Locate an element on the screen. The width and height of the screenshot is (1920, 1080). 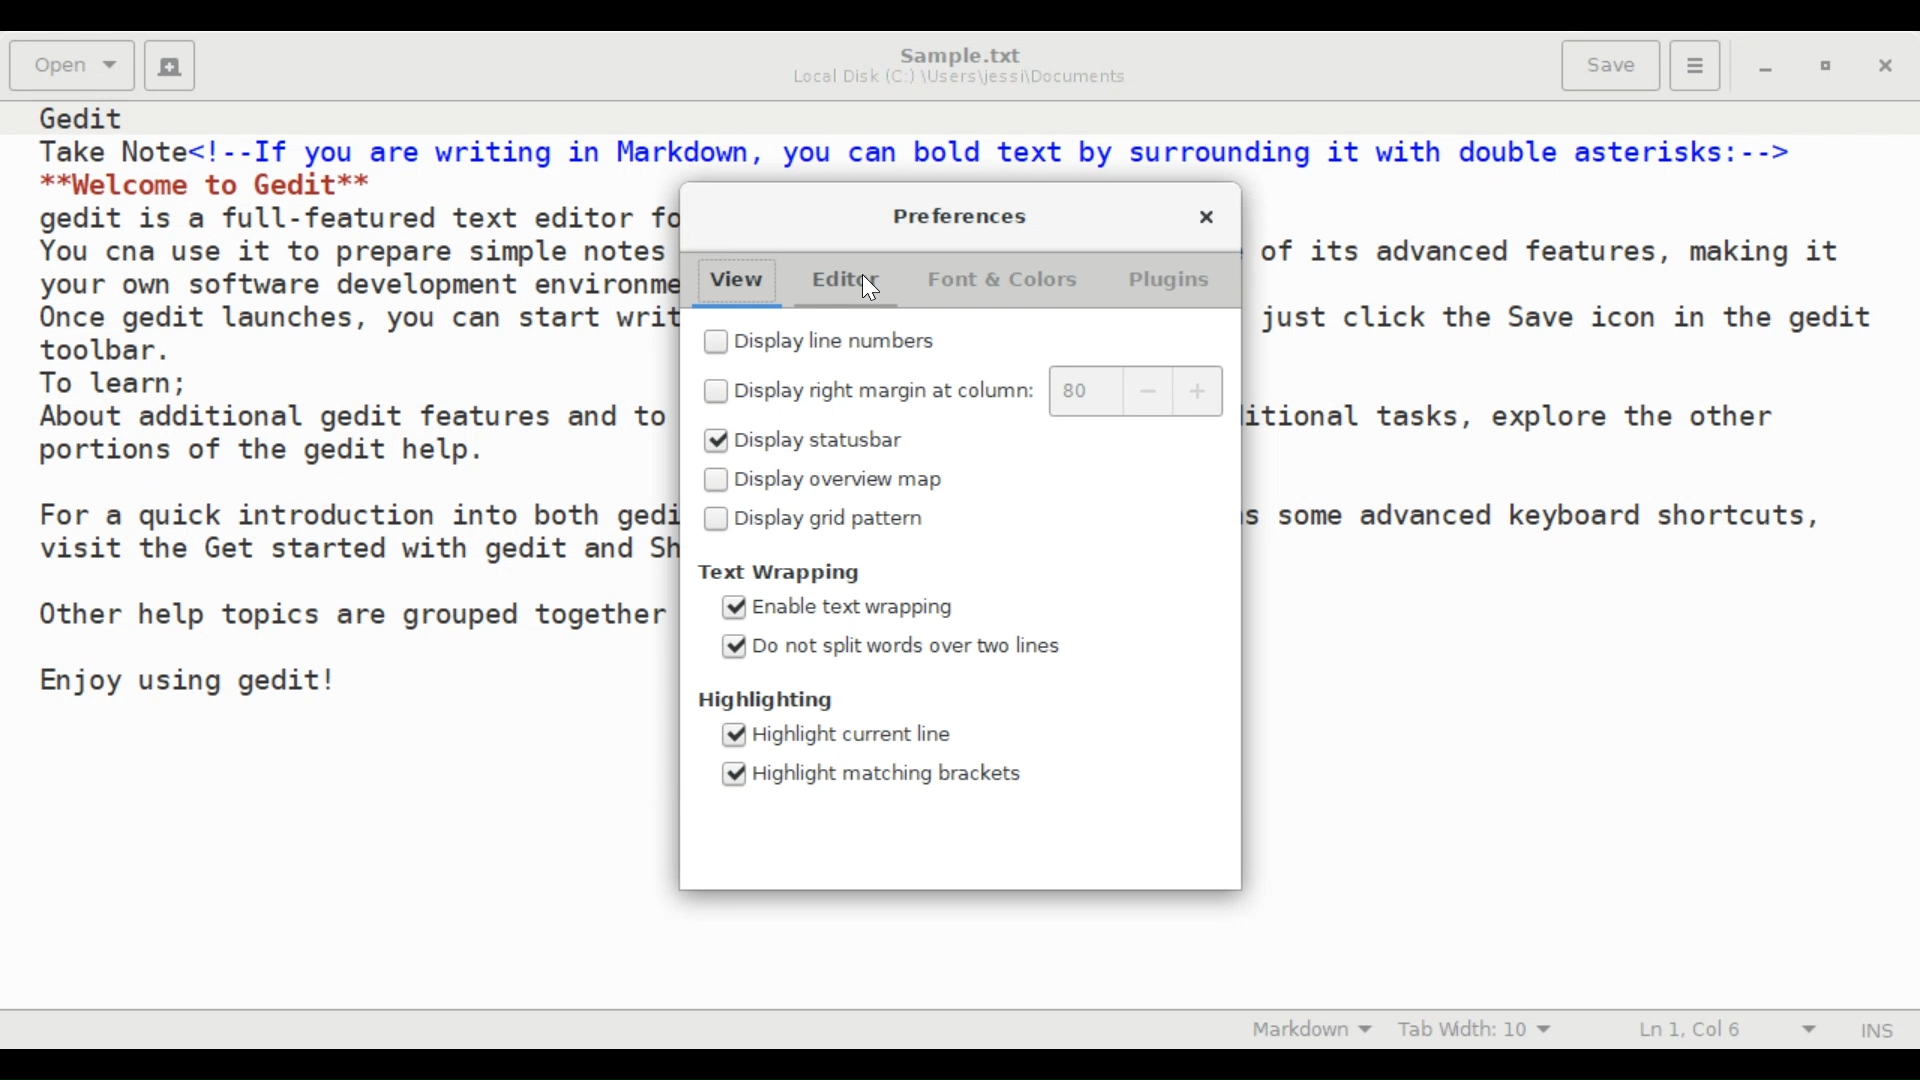
Tab Width: 10 is located at coordinates (1485, 1028).